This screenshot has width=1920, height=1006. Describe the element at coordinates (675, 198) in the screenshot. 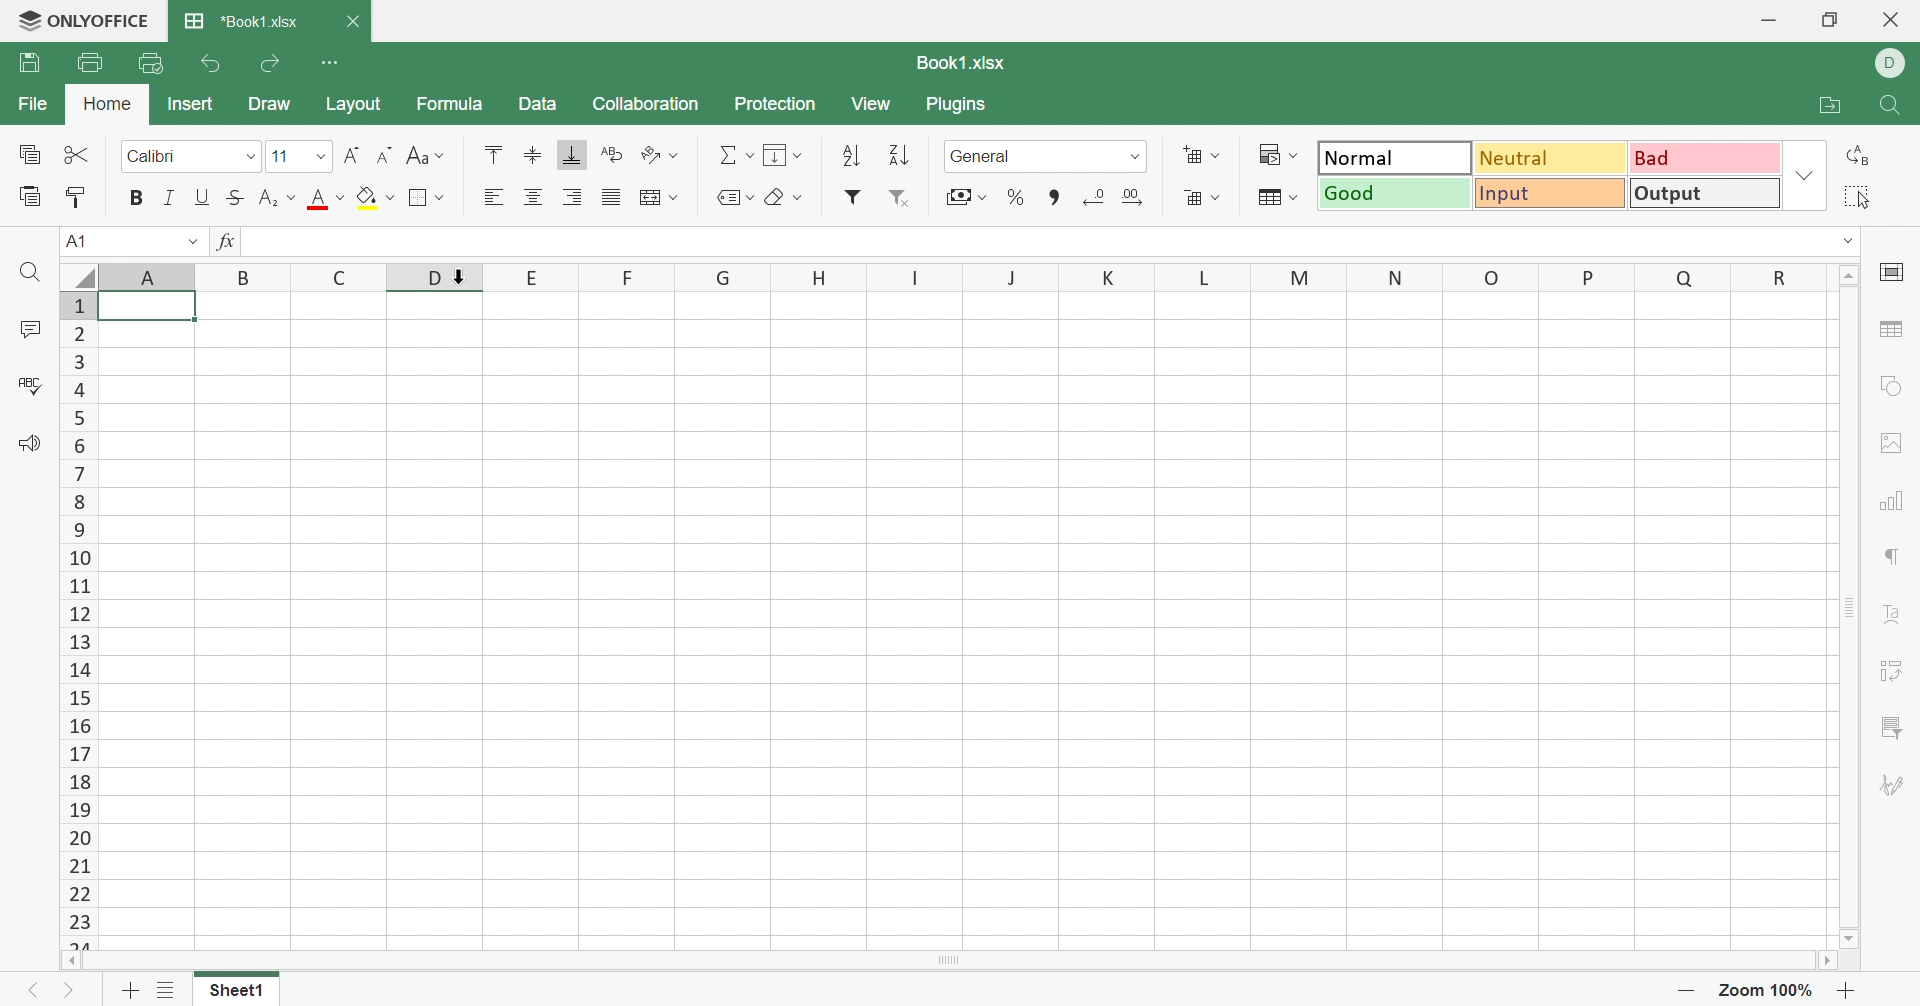

I see `Drop Down` at that location.